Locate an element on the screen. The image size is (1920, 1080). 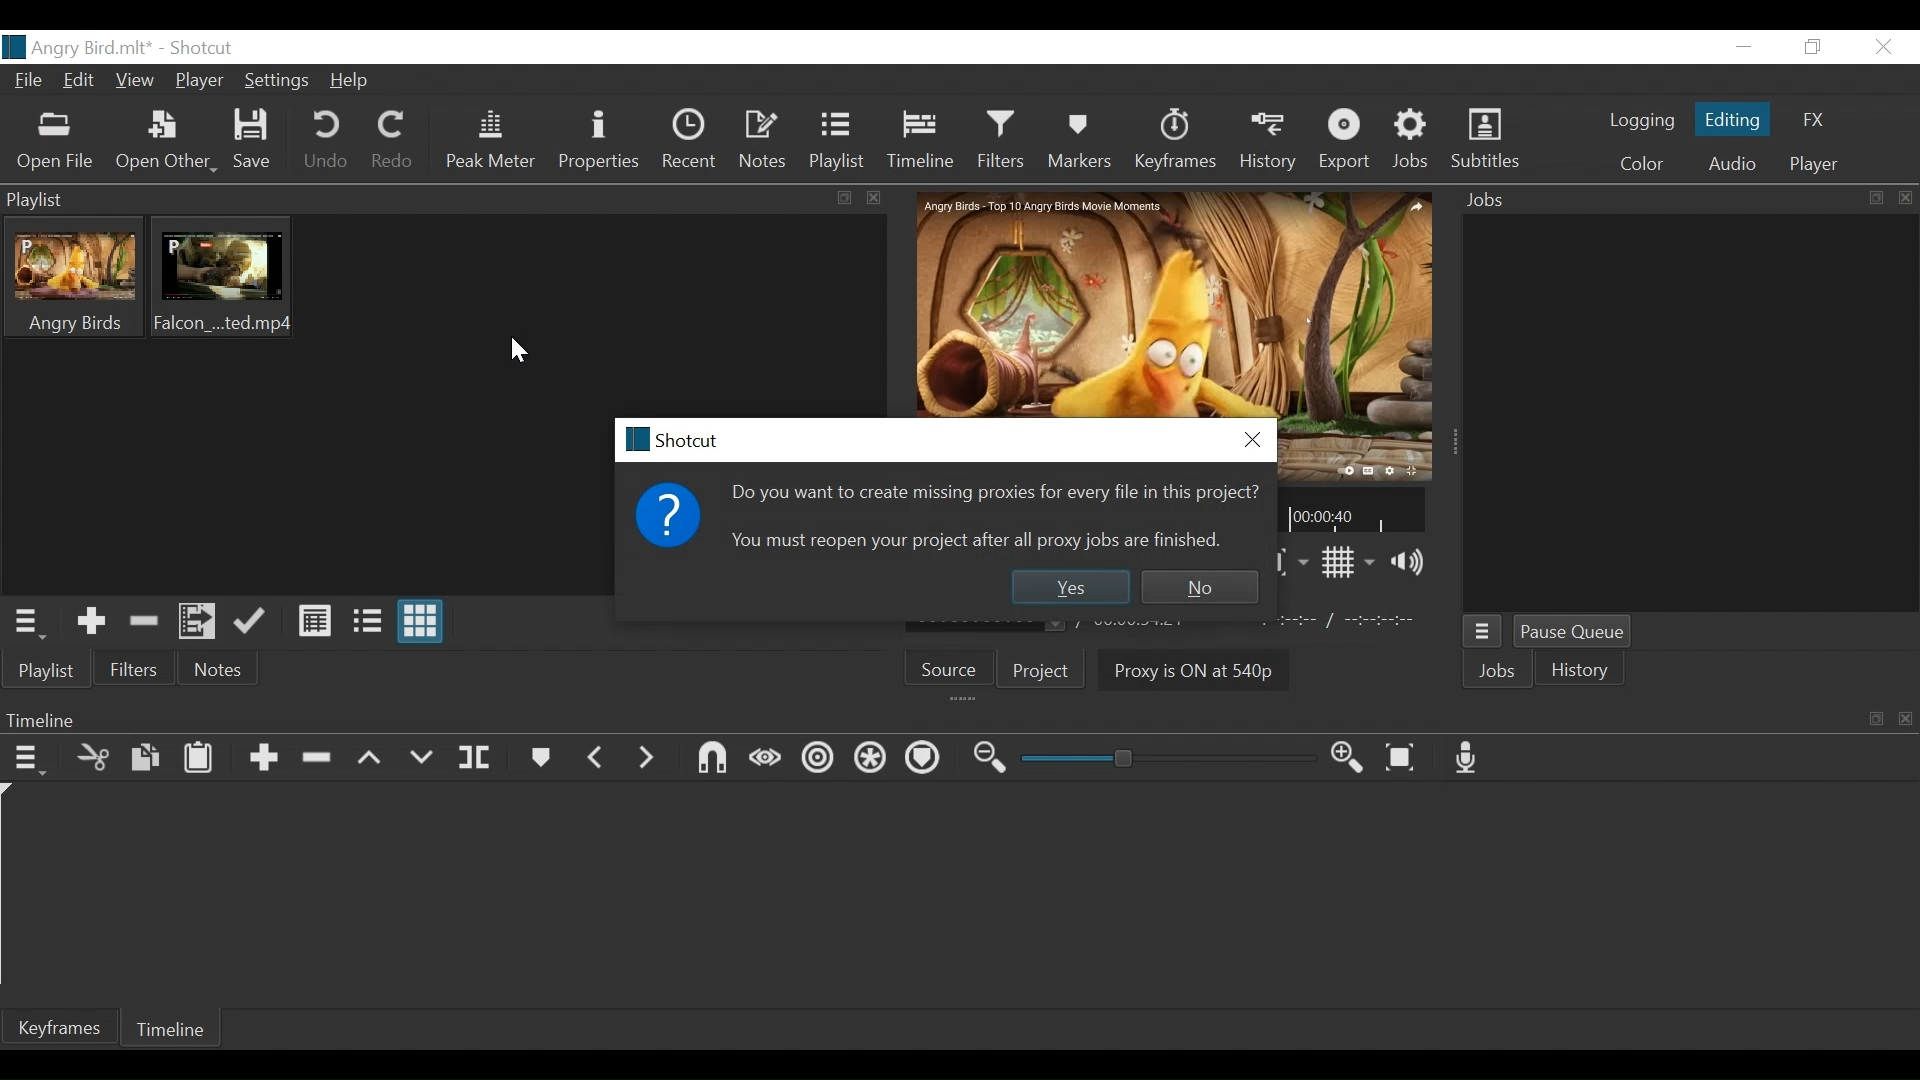
Cut is located at coordinates (91, 758).